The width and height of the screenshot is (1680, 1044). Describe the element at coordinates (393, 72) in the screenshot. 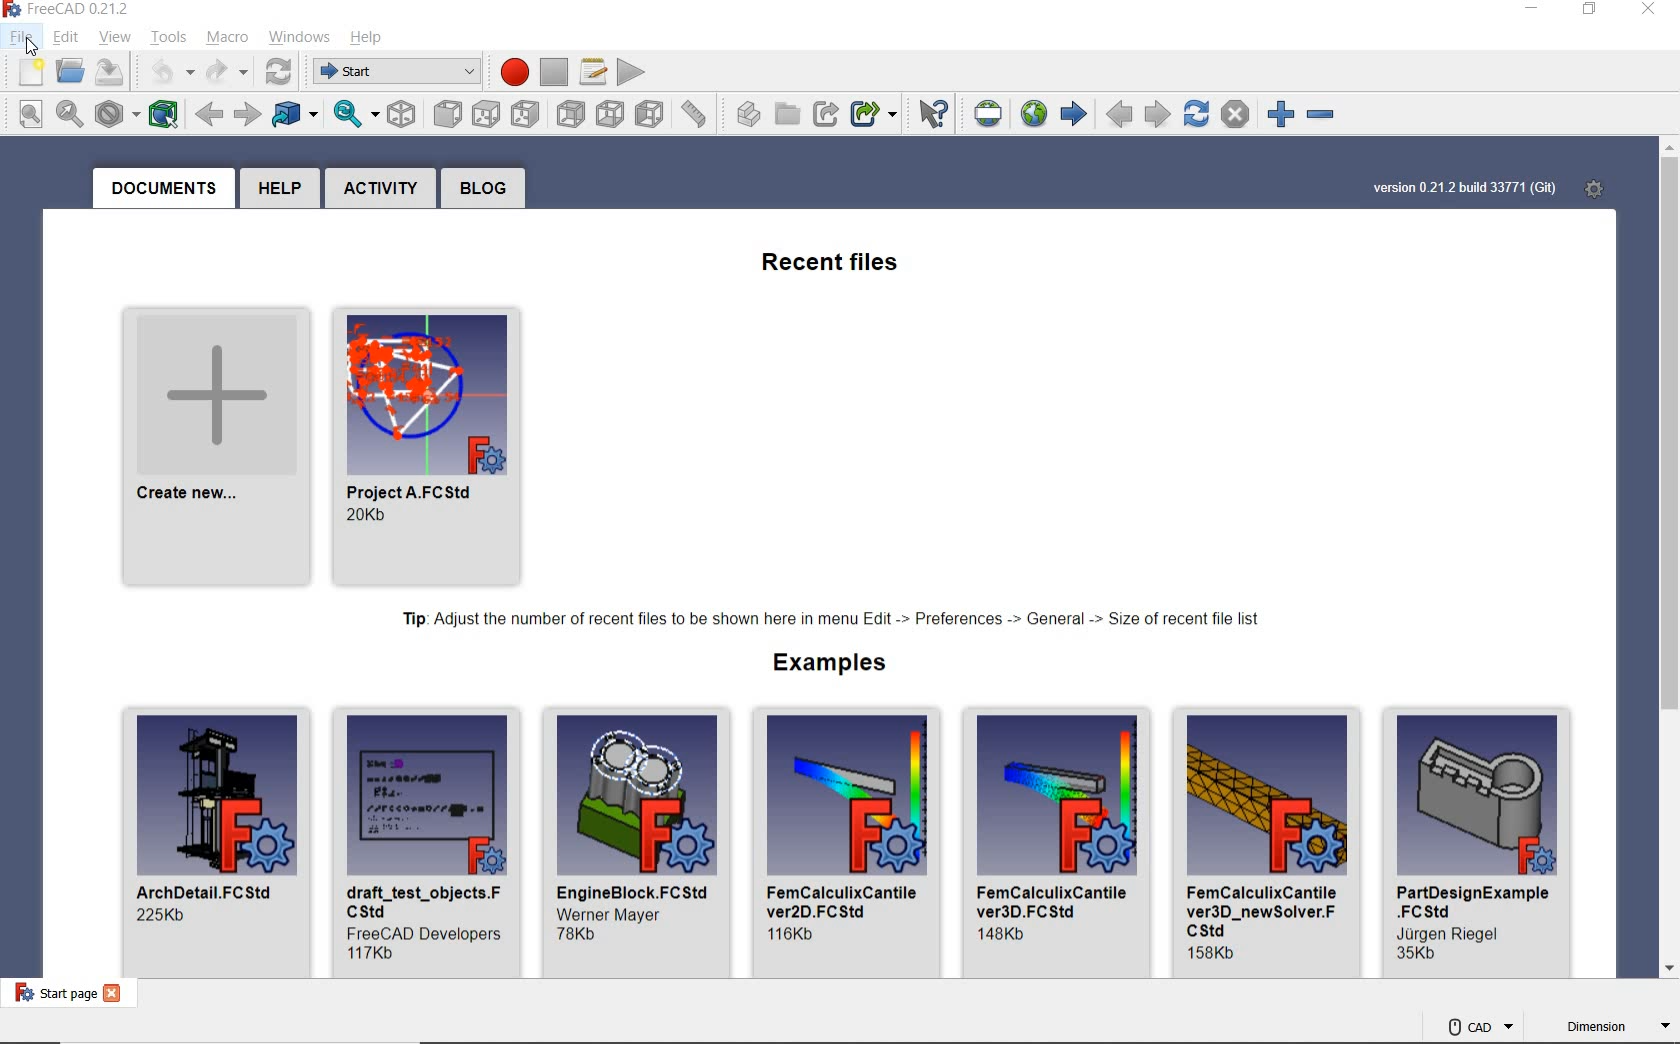

I see `SWITCH BETWEEN WORKBENCES` at that location.